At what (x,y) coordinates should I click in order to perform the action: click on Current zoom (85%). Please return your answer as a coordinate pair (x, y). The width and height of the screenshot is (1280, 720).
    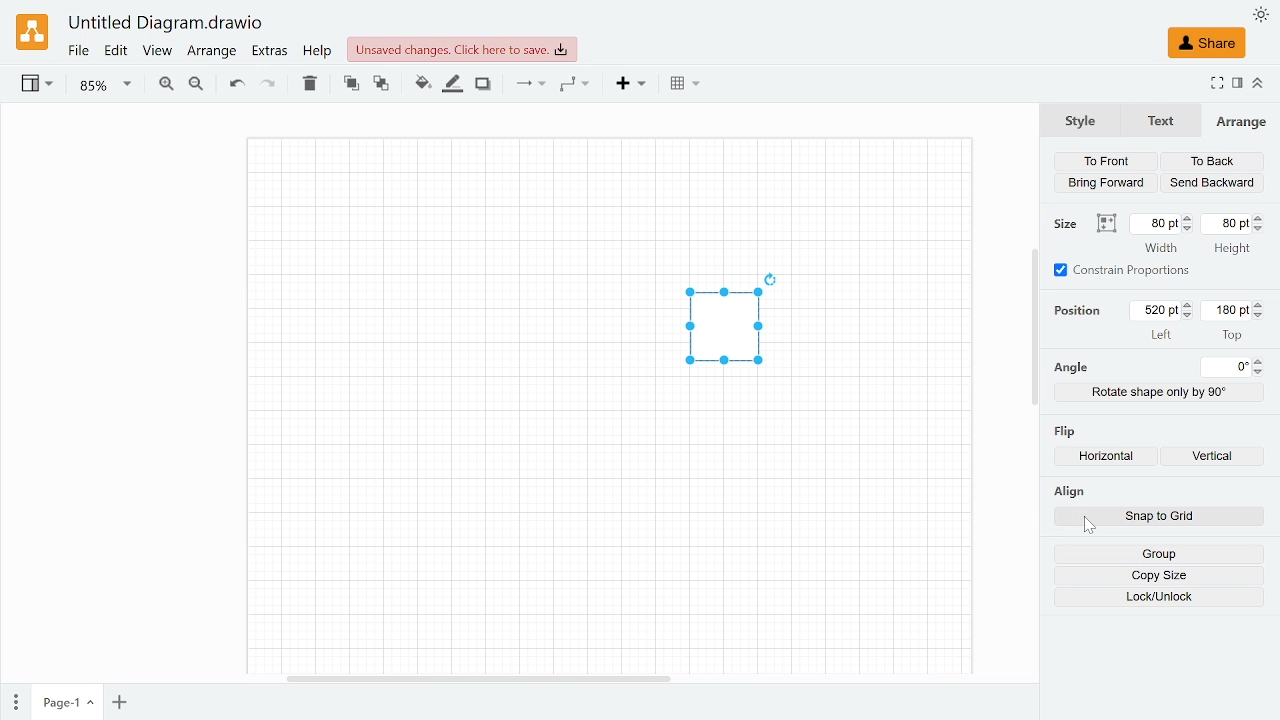
    Looking at the image, I should click on (106, 85).